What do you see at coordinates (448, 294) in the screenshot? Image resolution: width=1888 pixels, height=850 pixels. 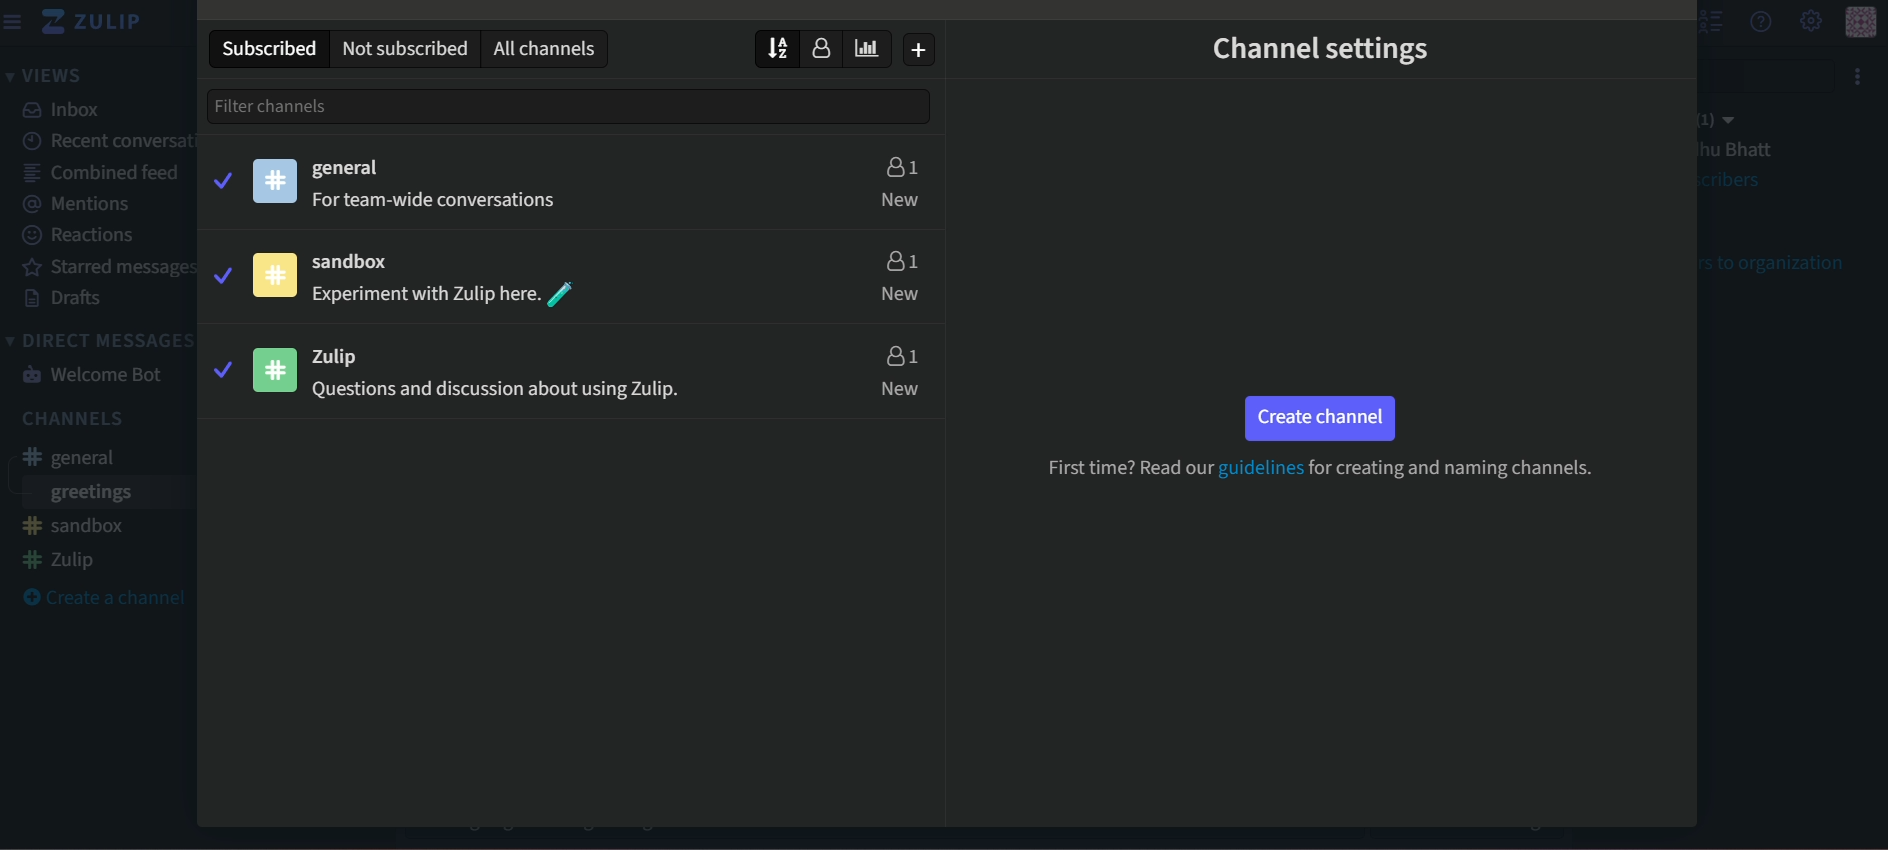 I see `text` at bounding box center [448, 294].